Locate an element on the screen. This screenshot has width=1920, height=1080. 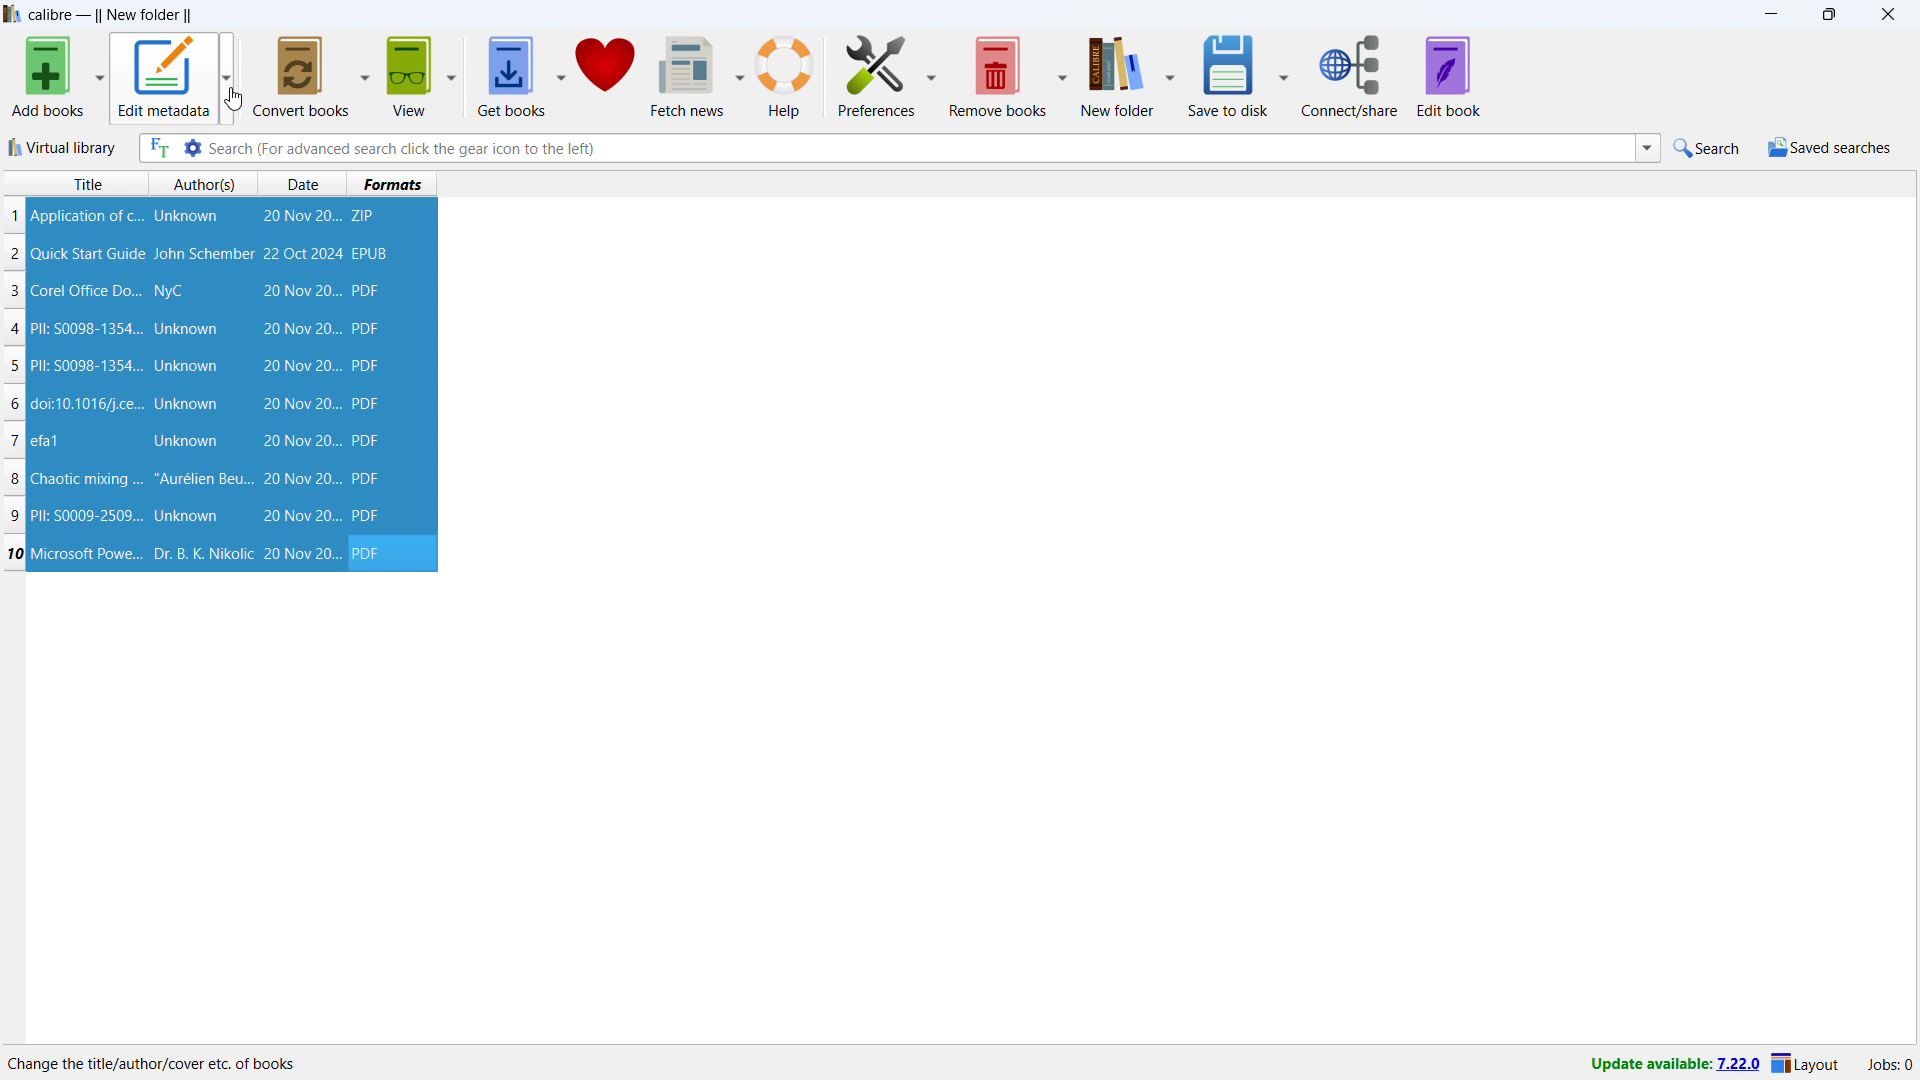
Search (For advanced search click the gear icon to the left) is located at coordinates (918, 147).